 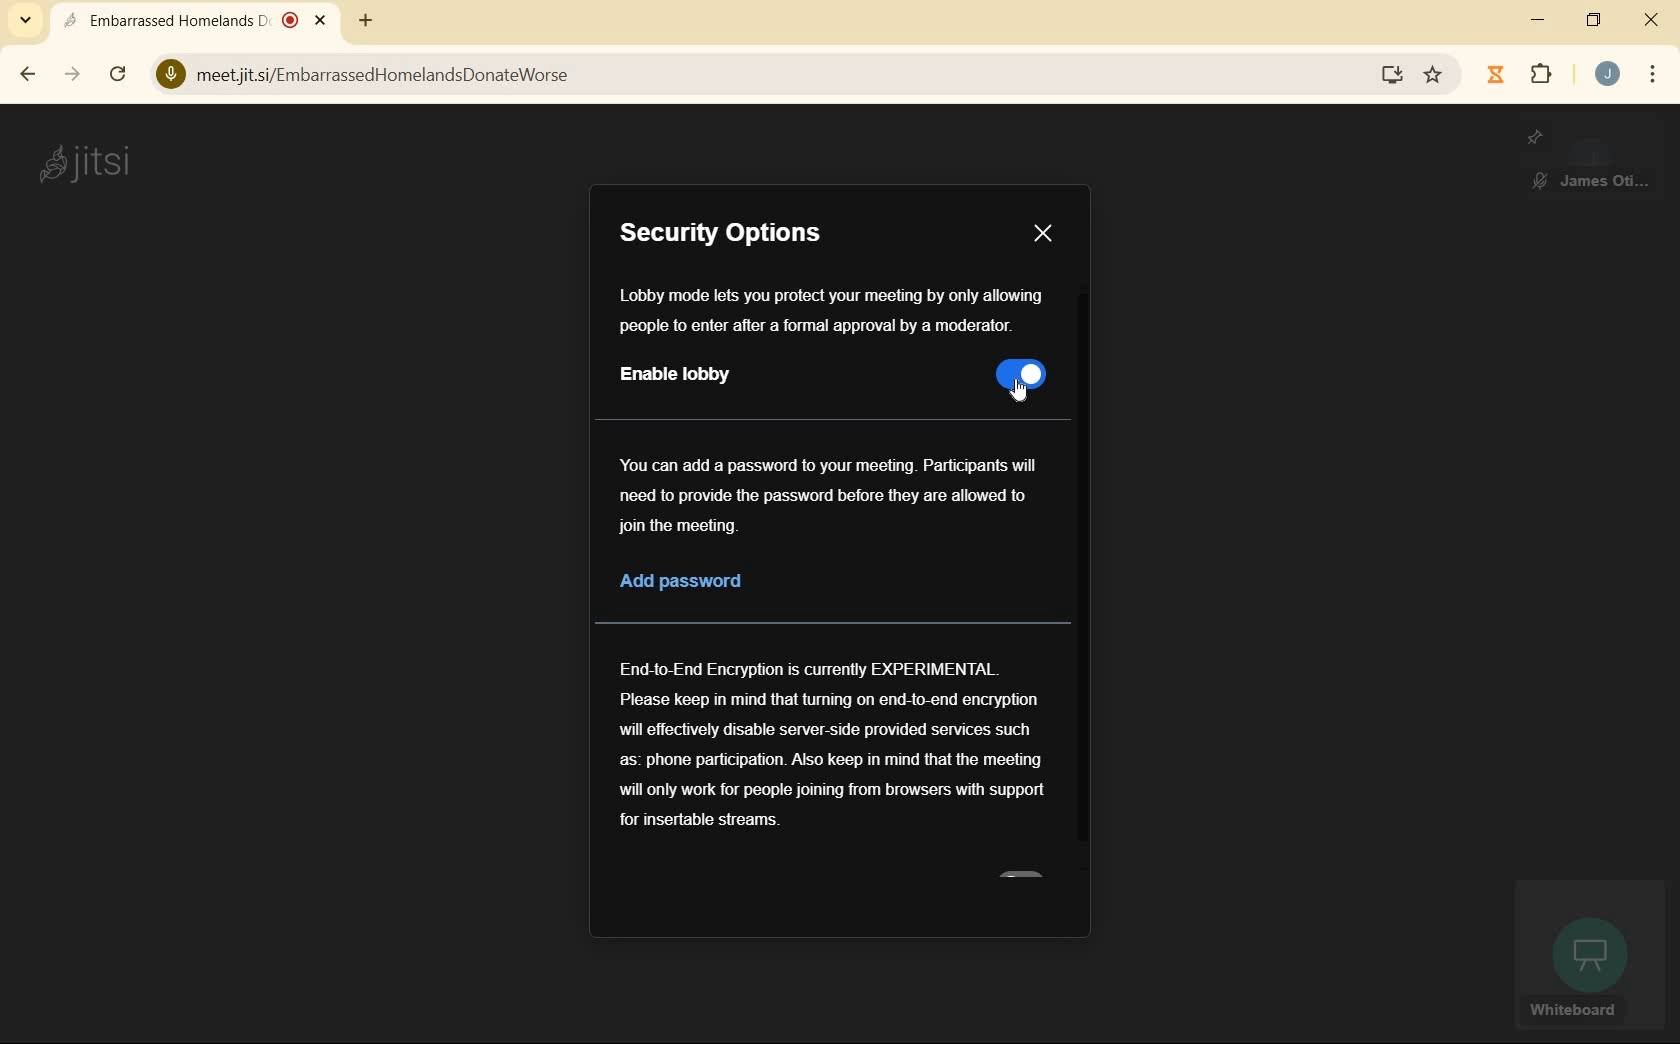 I want to click on account, so click(x=1608, y=73).